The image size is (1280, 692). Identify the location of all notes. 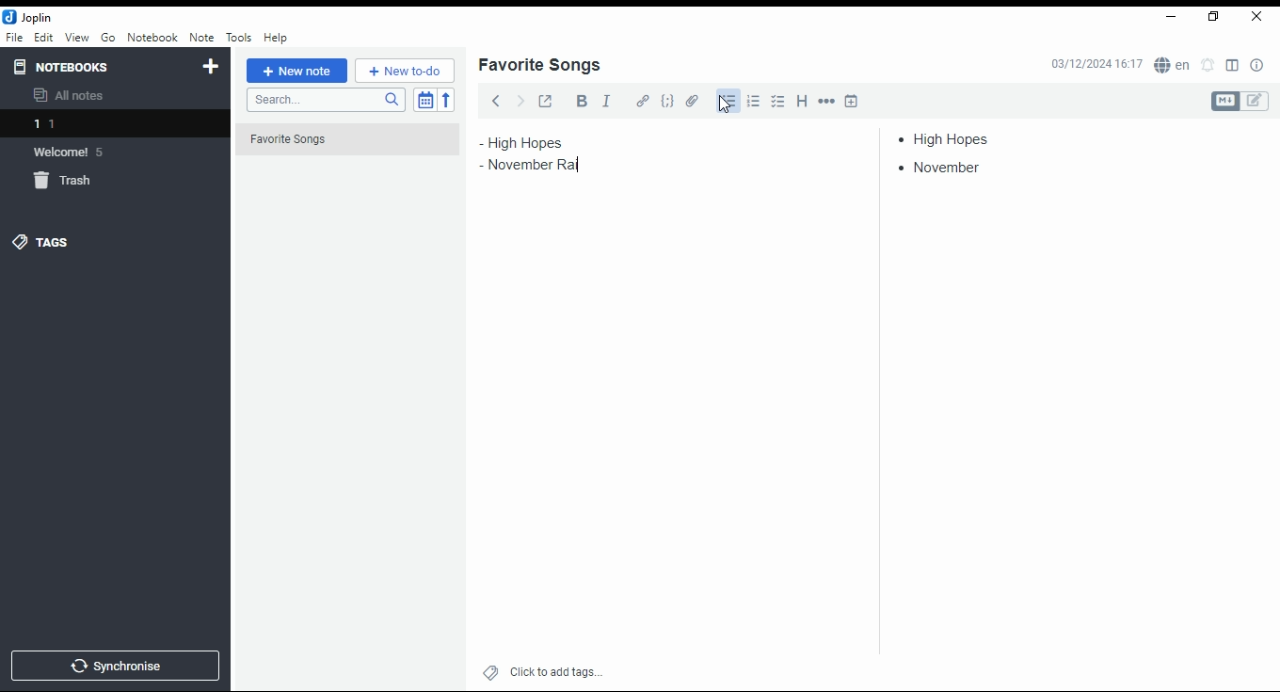
(74, 96).